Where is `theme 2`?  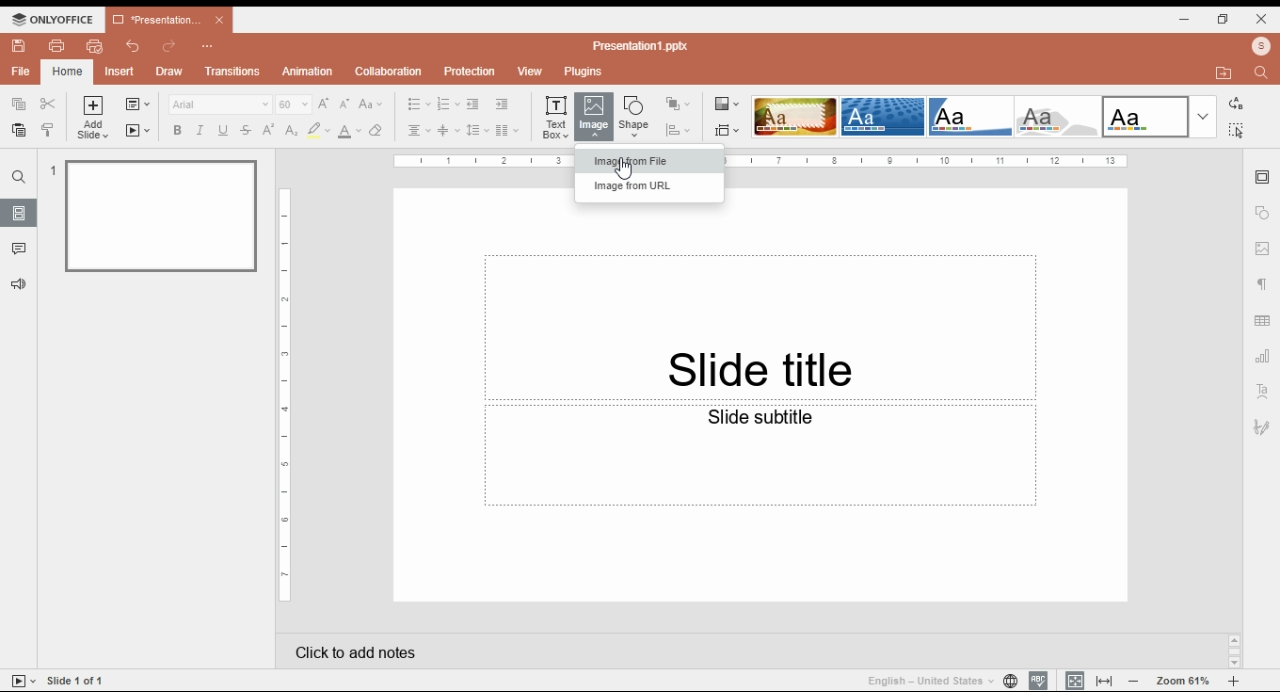
theme 2 is located at coordinates (881, 117).